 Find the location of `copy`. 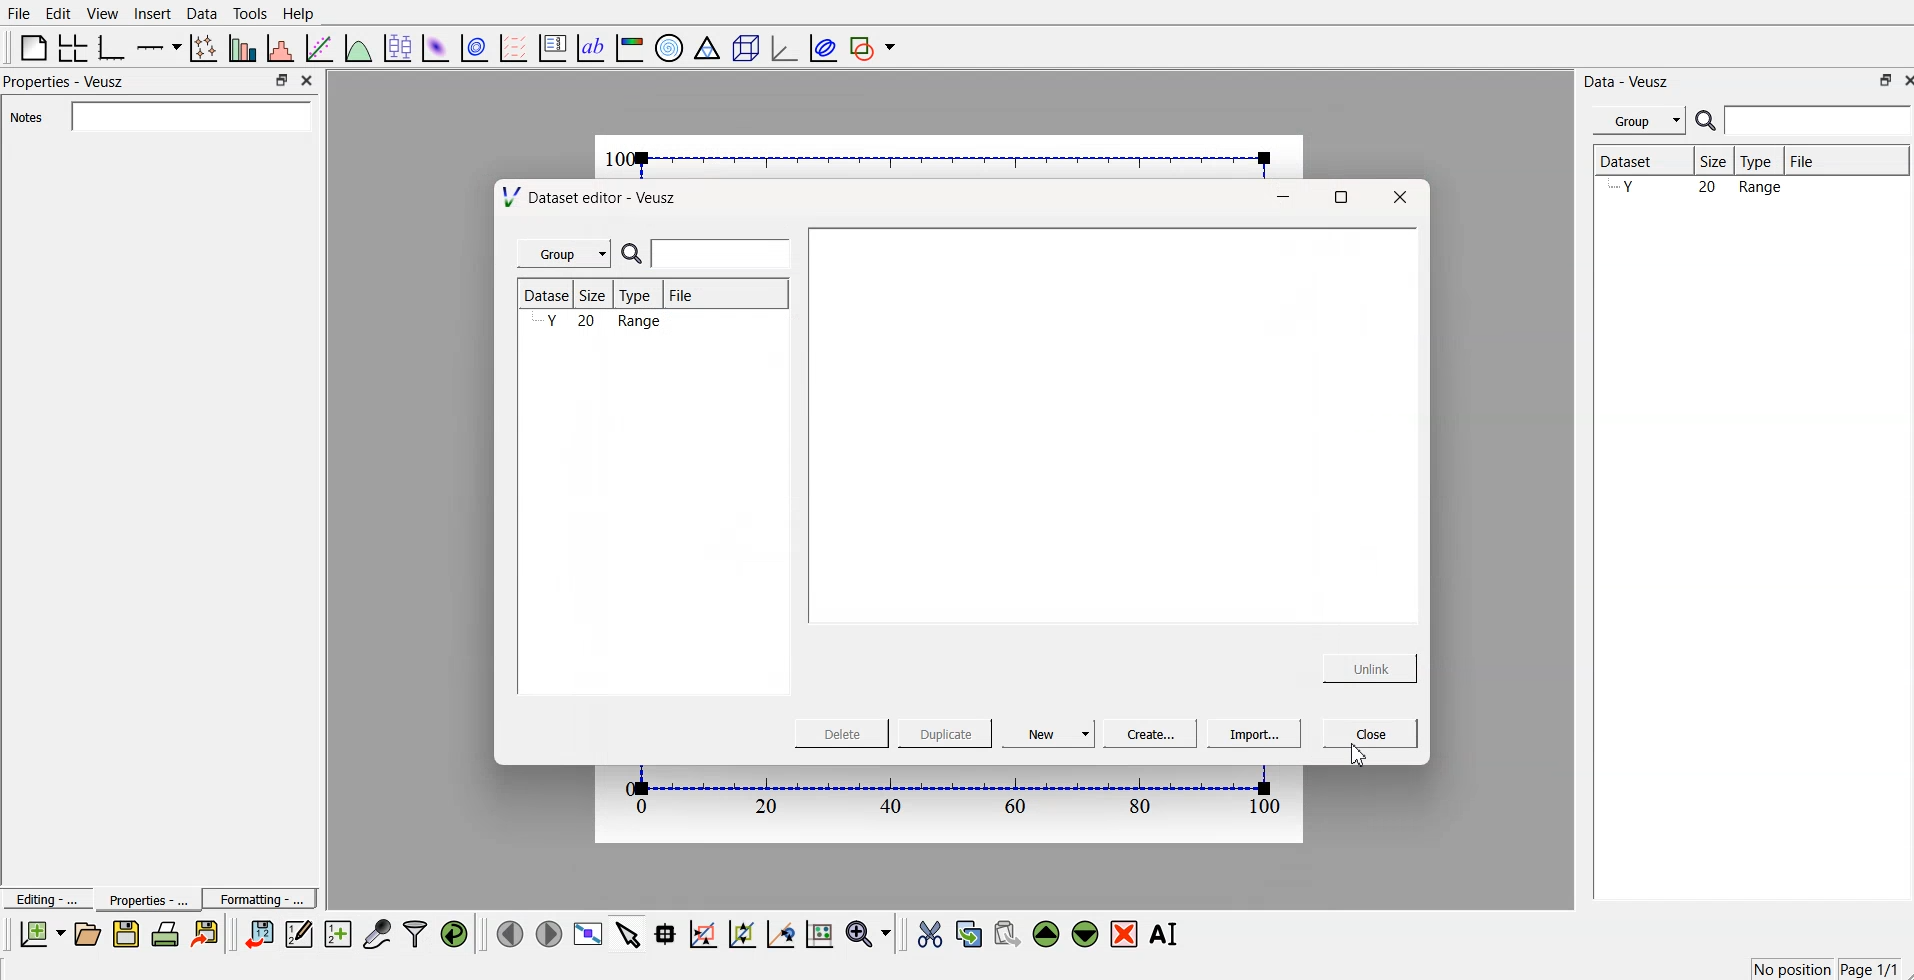

copy is located at coordinates (971, 930).